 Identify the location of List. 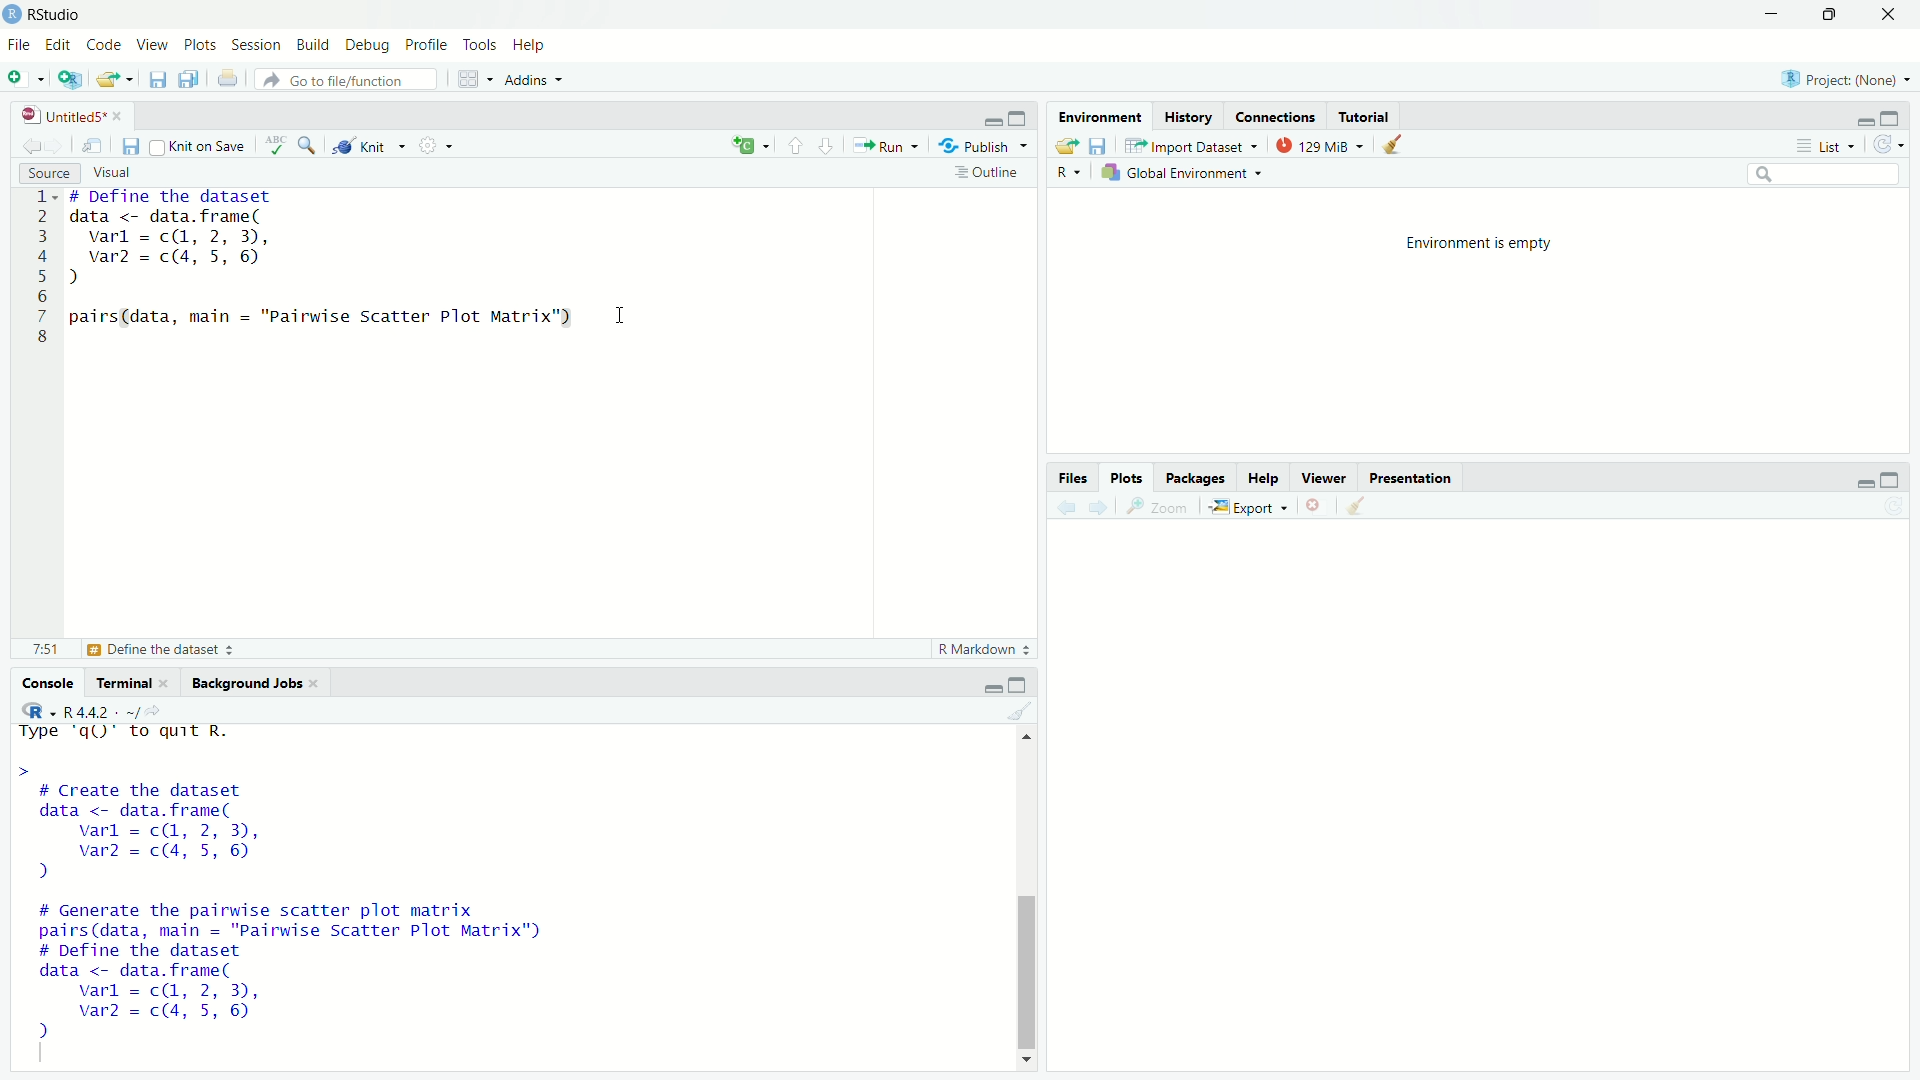
(1826, 145).